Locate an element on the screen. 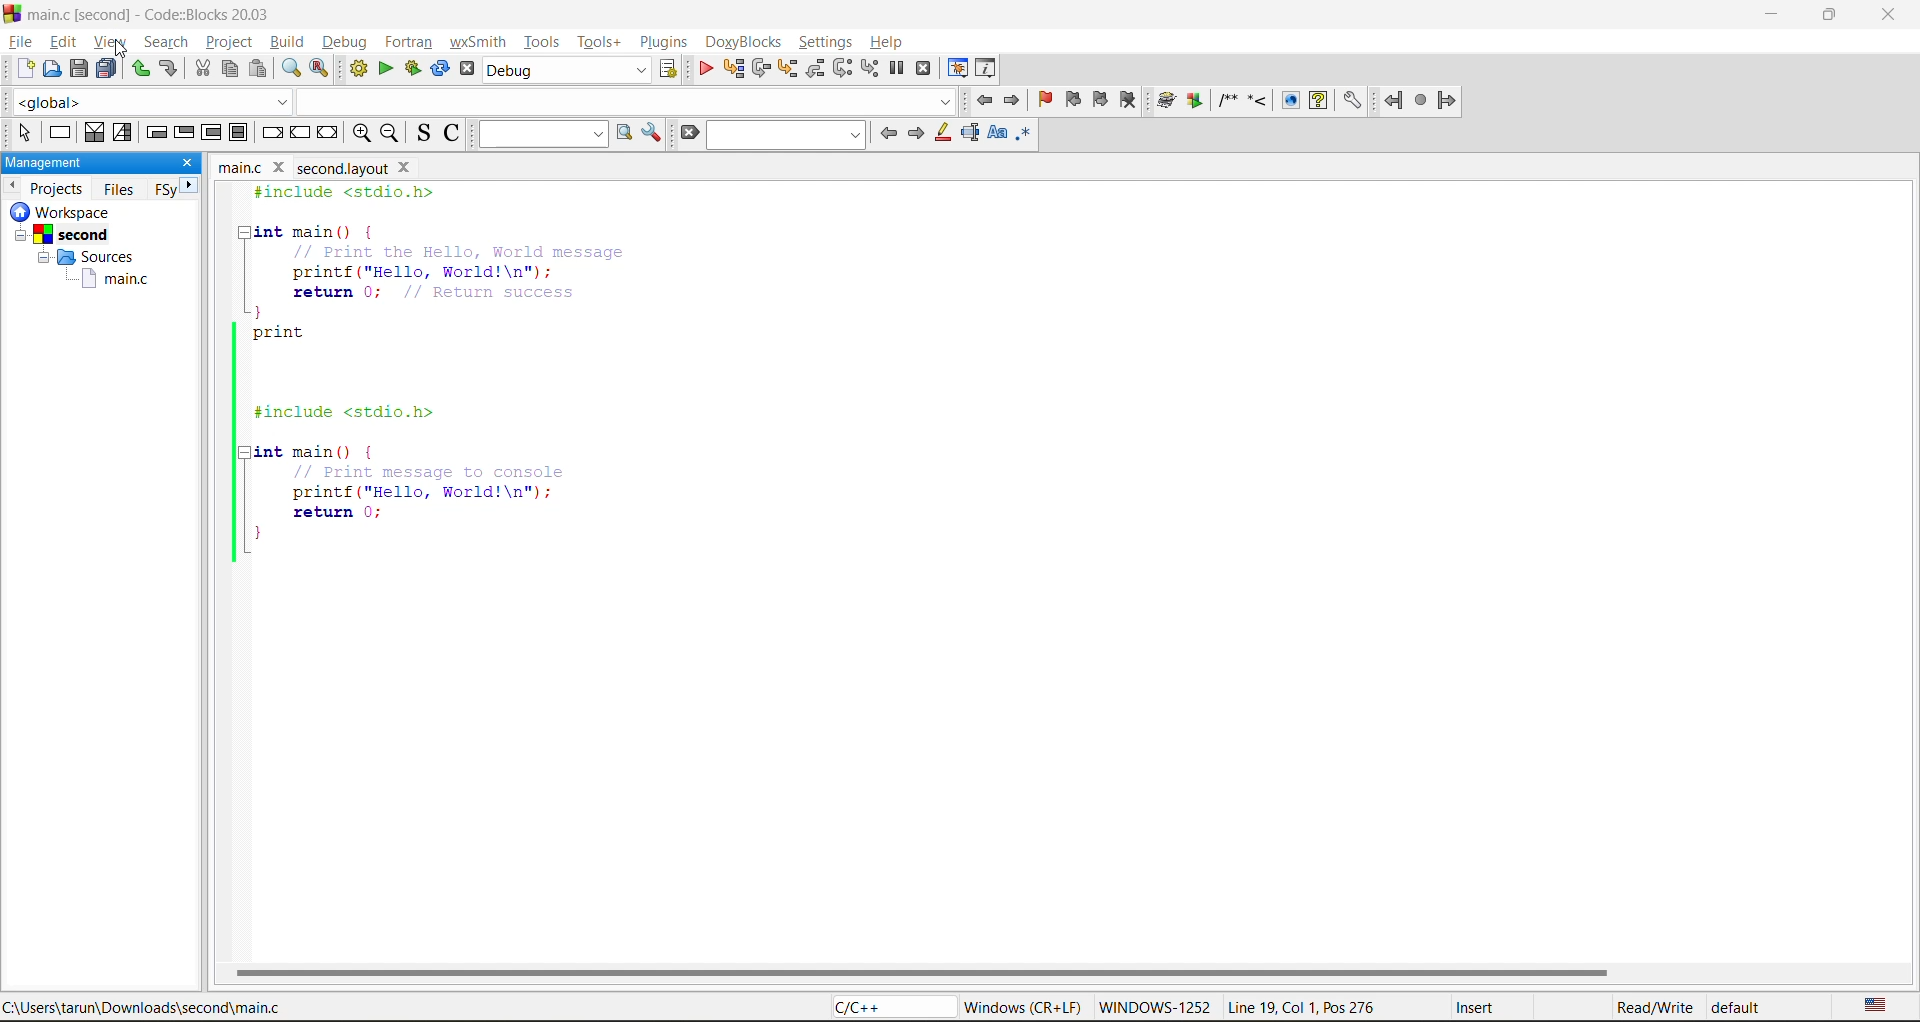  toggle bookmark is located at coordinates (1045, 102).